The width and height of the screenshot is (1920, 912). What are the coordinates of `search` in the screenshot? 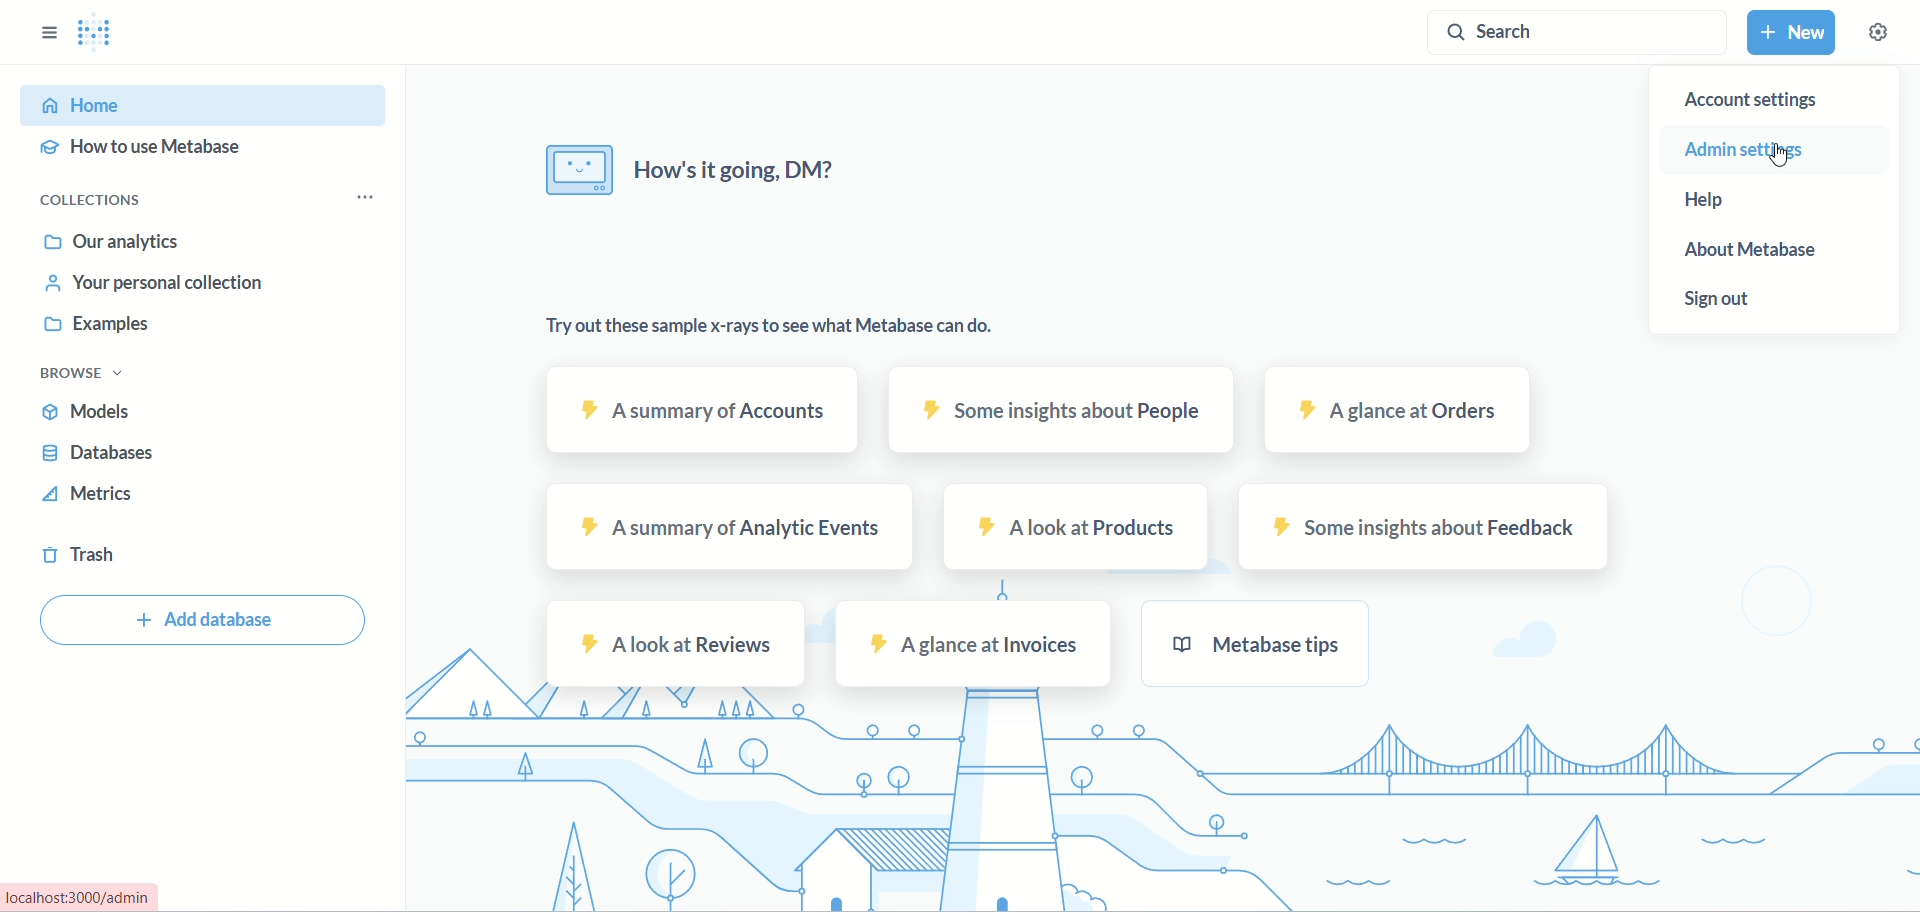 It's located at (1577, 33).